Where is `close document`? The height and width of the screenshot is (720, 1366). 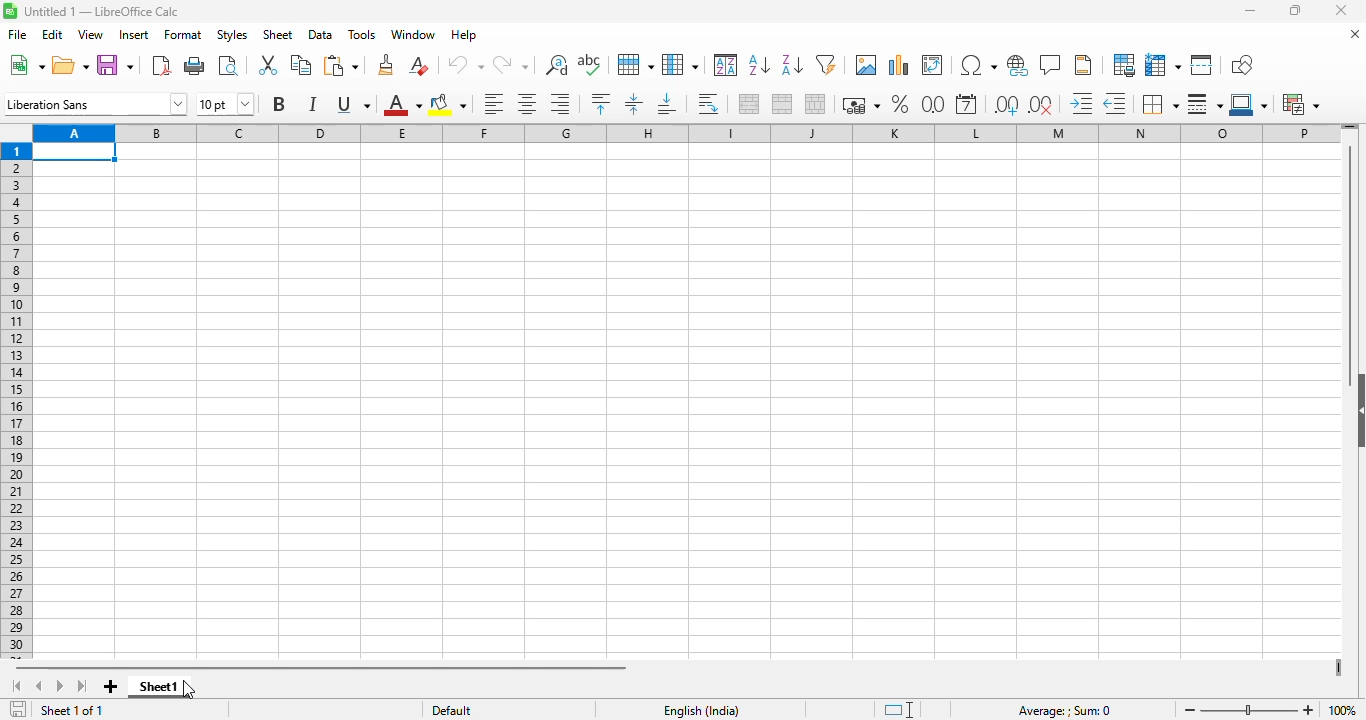 close document is located at coordinates (1355, 34).